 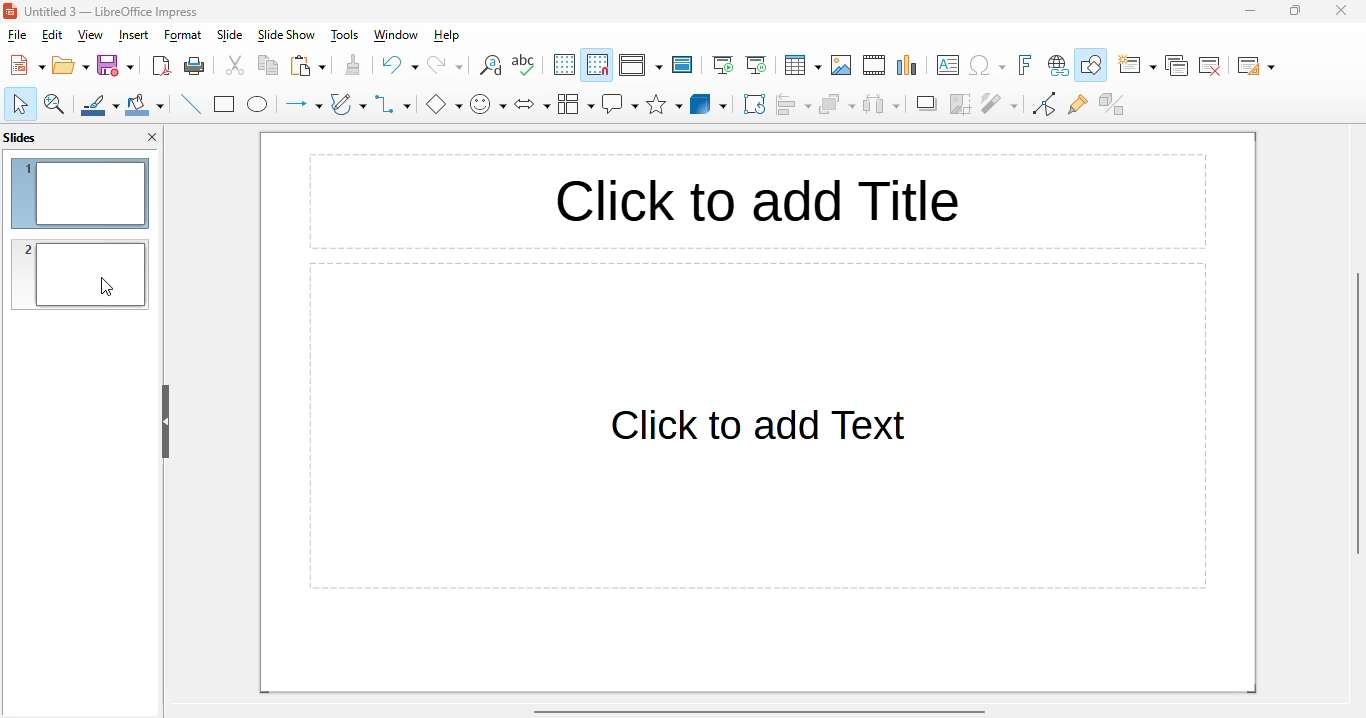 I want to click on minimize, so click(x=1250, y=10).